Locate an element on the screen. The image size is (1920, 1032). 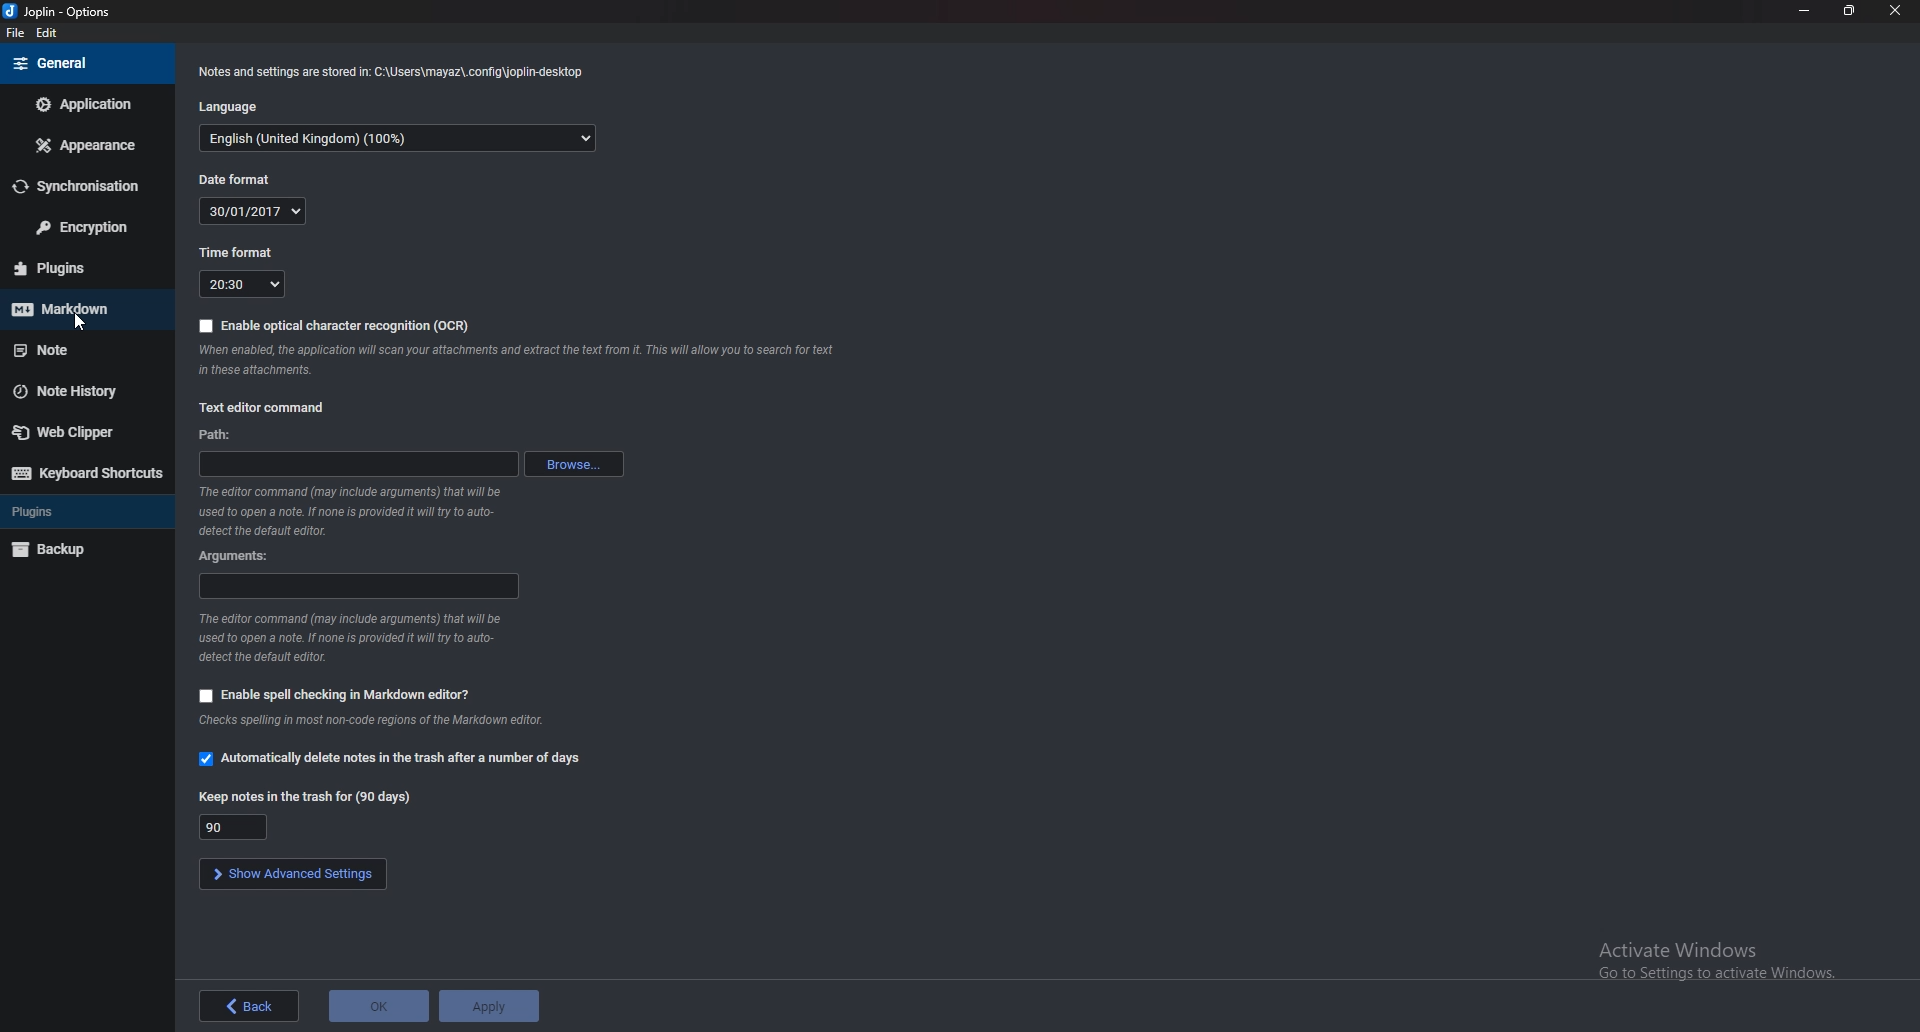
Info is located at coordinates (350, 637).